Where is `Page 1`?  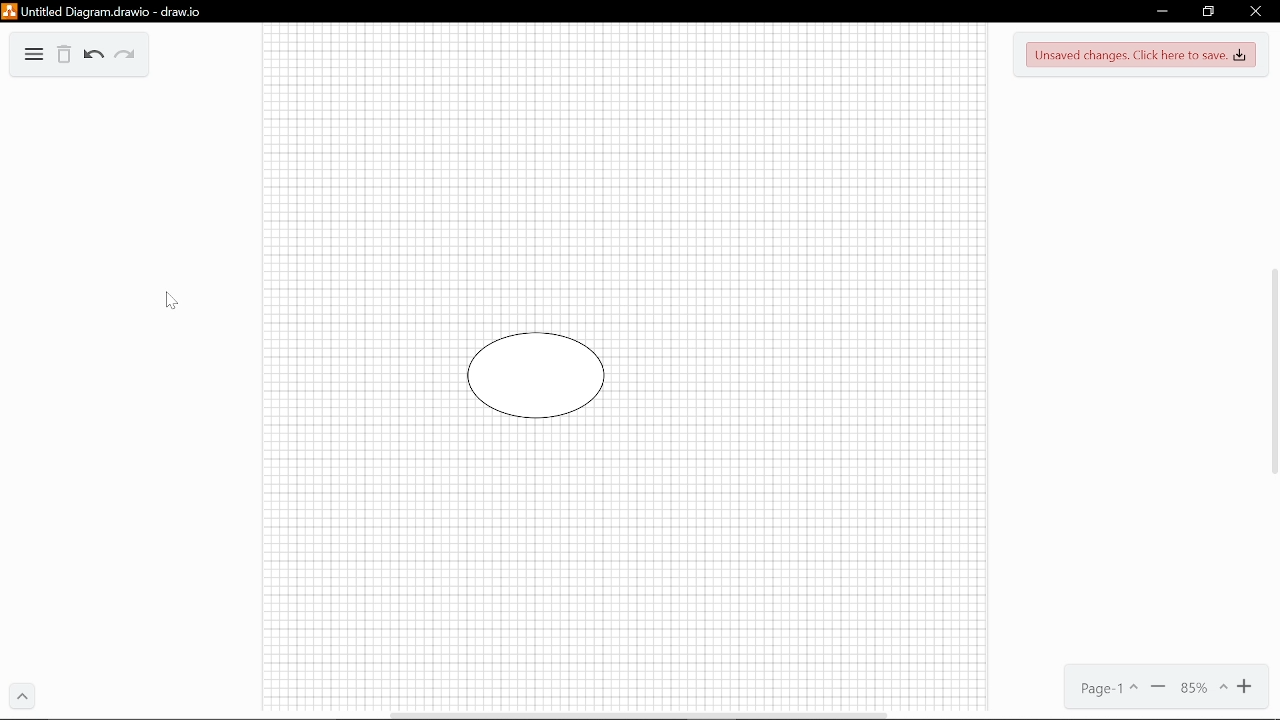
Page 1 is located at coordinates (1102, 690).